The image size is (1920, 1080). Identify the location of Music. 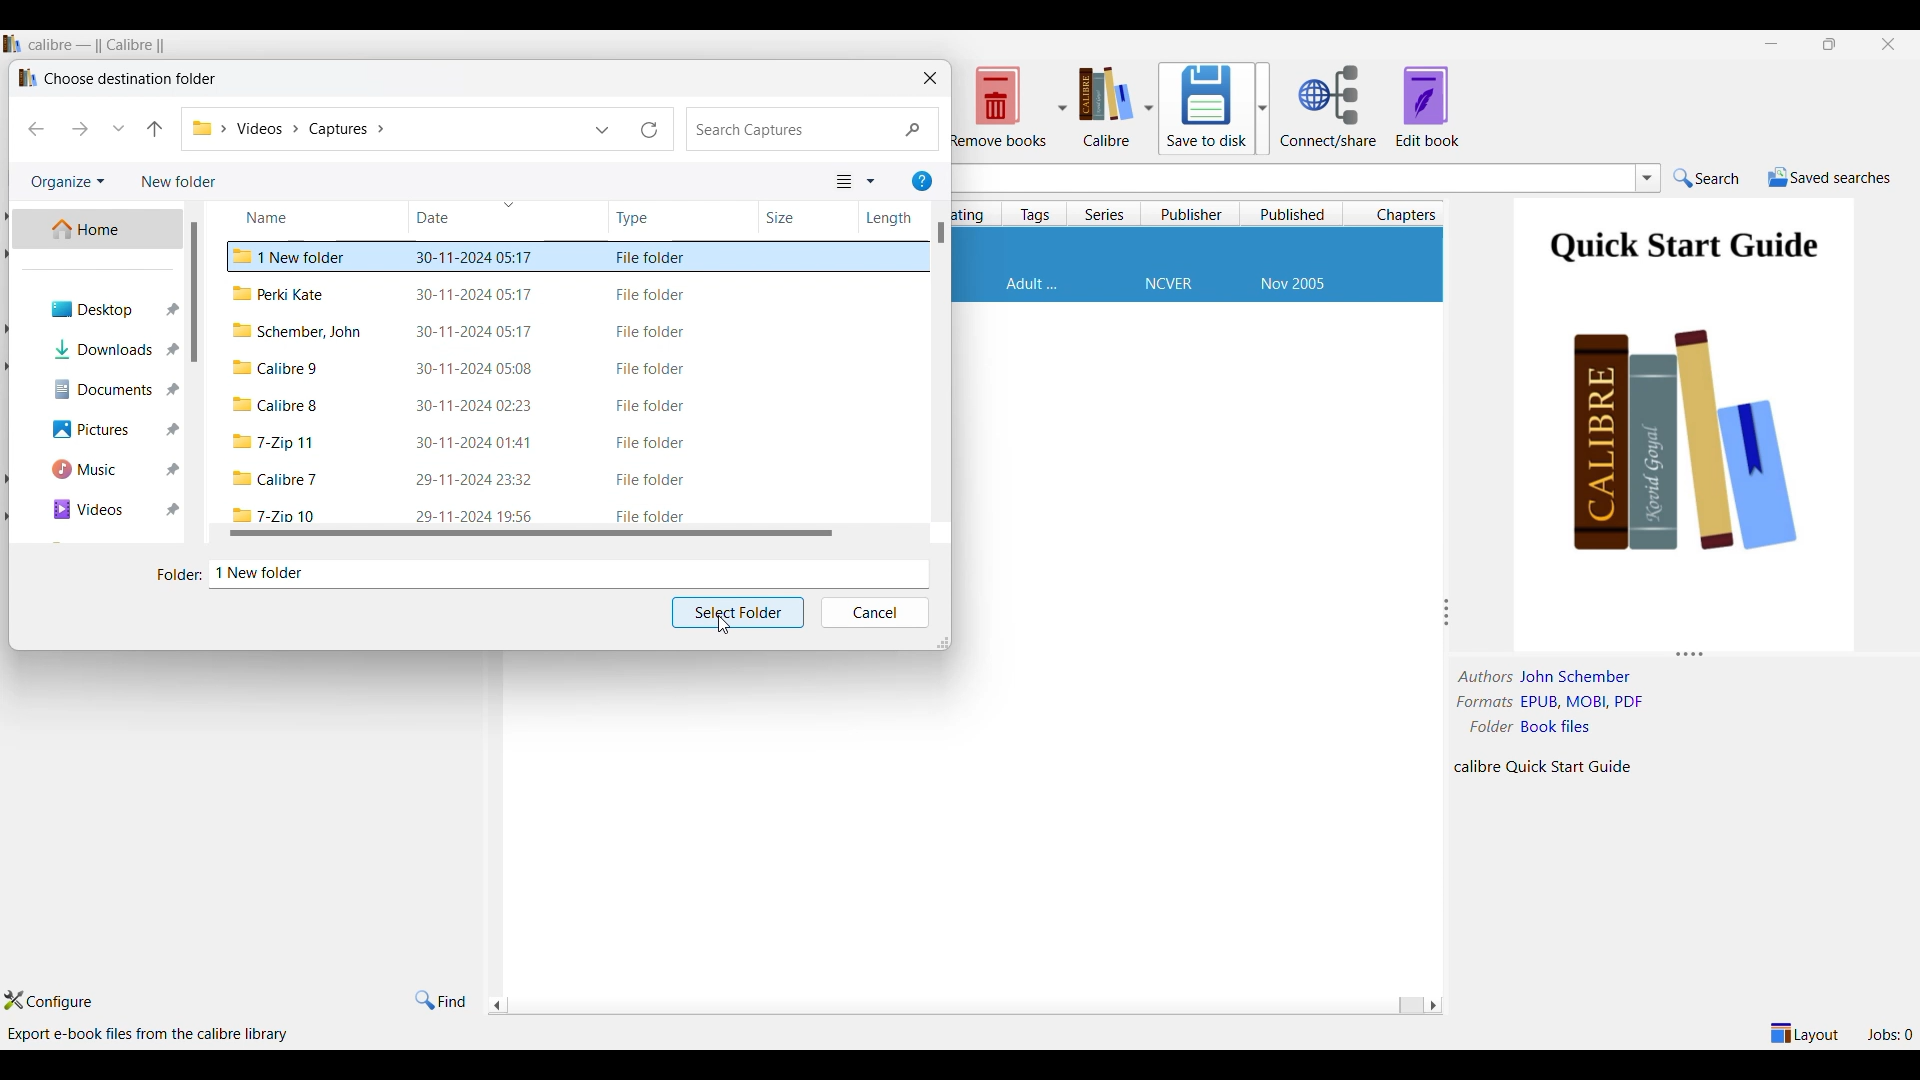
(102, 469).